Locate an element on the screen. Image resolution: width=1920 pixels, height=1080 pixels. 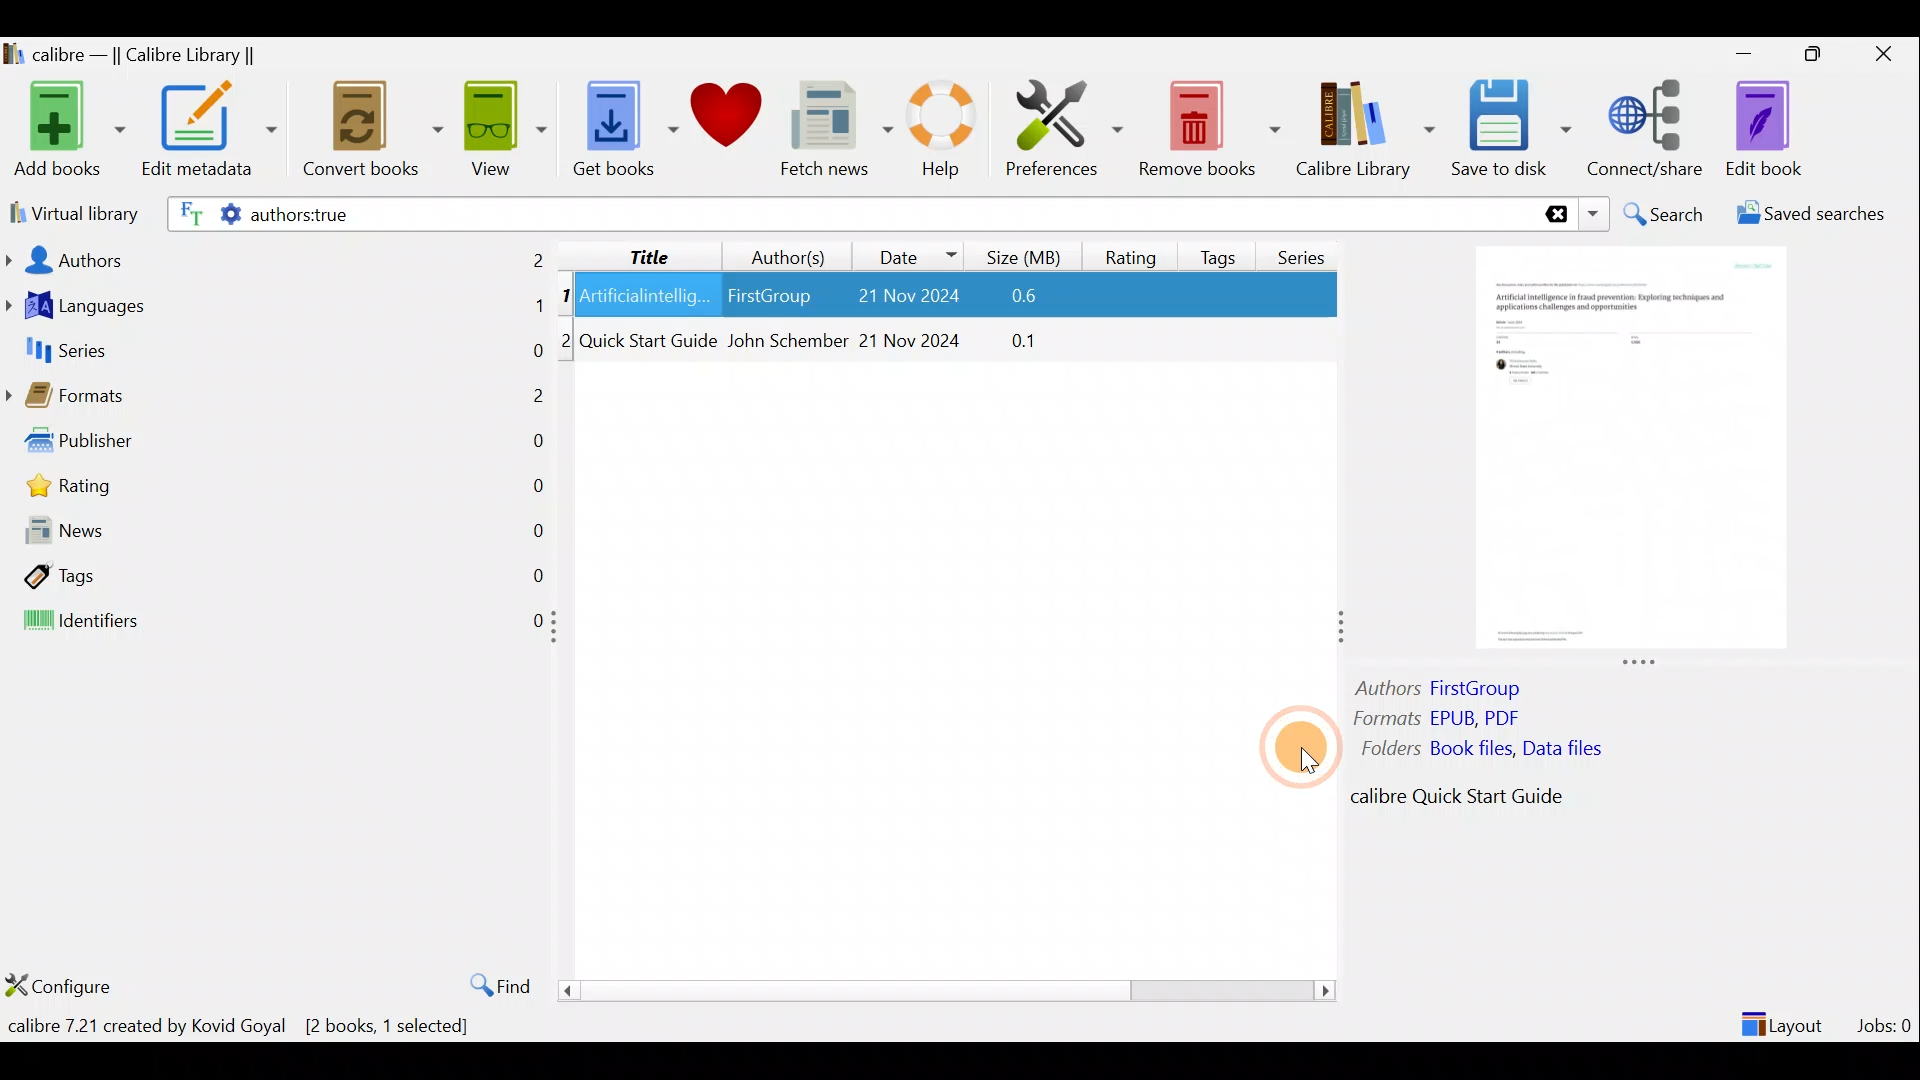
Series is located at coordinates (1308, 250).